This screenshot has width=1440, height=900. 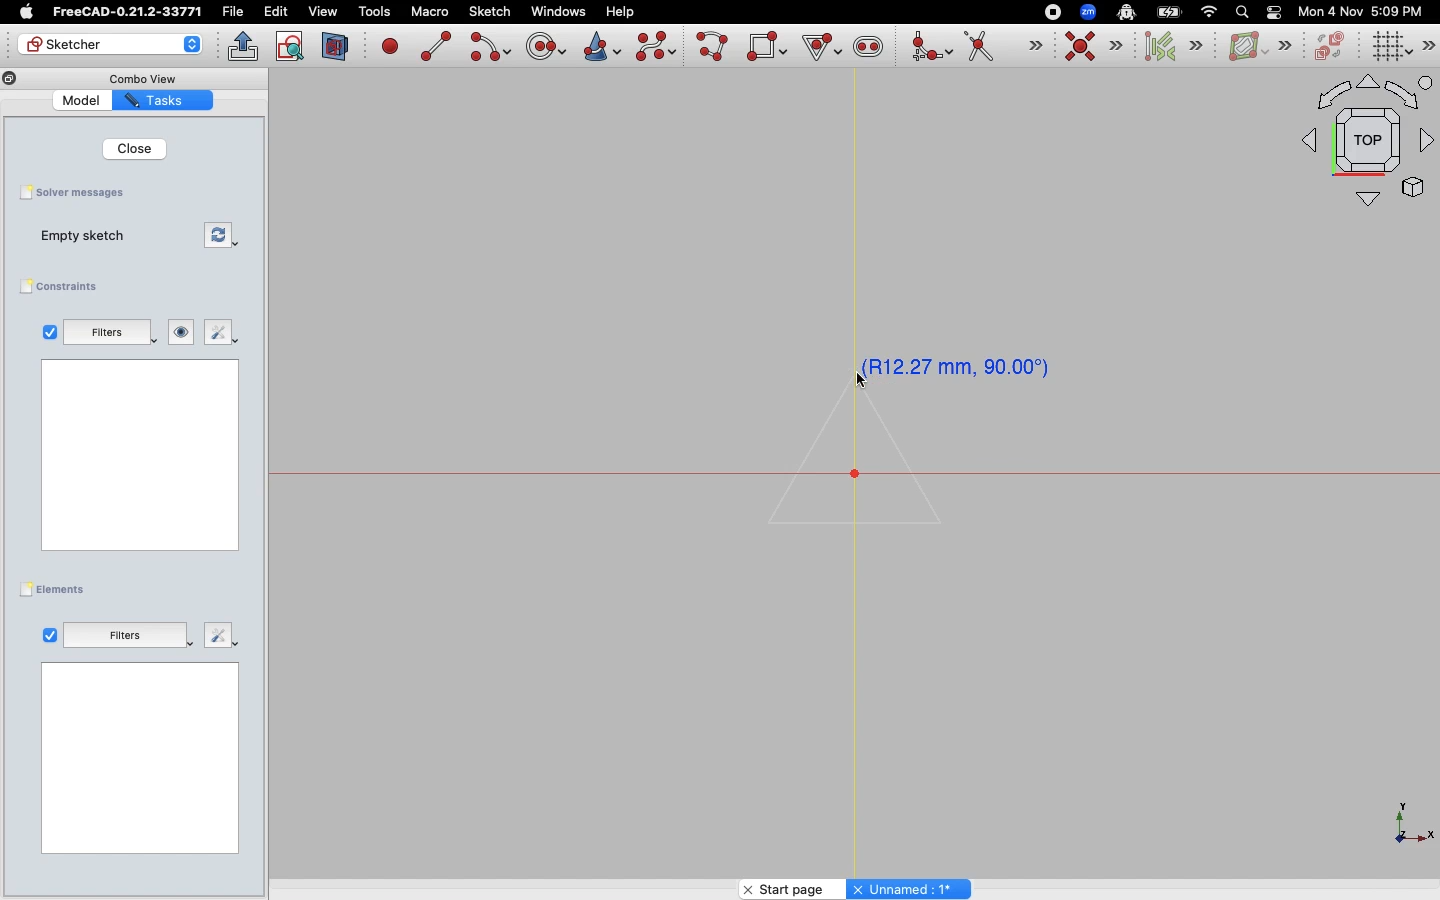 What do you see at coordinates (1400, 824) in the screenshot?
I see `X Y Z` at bounding box center [1400, 824].